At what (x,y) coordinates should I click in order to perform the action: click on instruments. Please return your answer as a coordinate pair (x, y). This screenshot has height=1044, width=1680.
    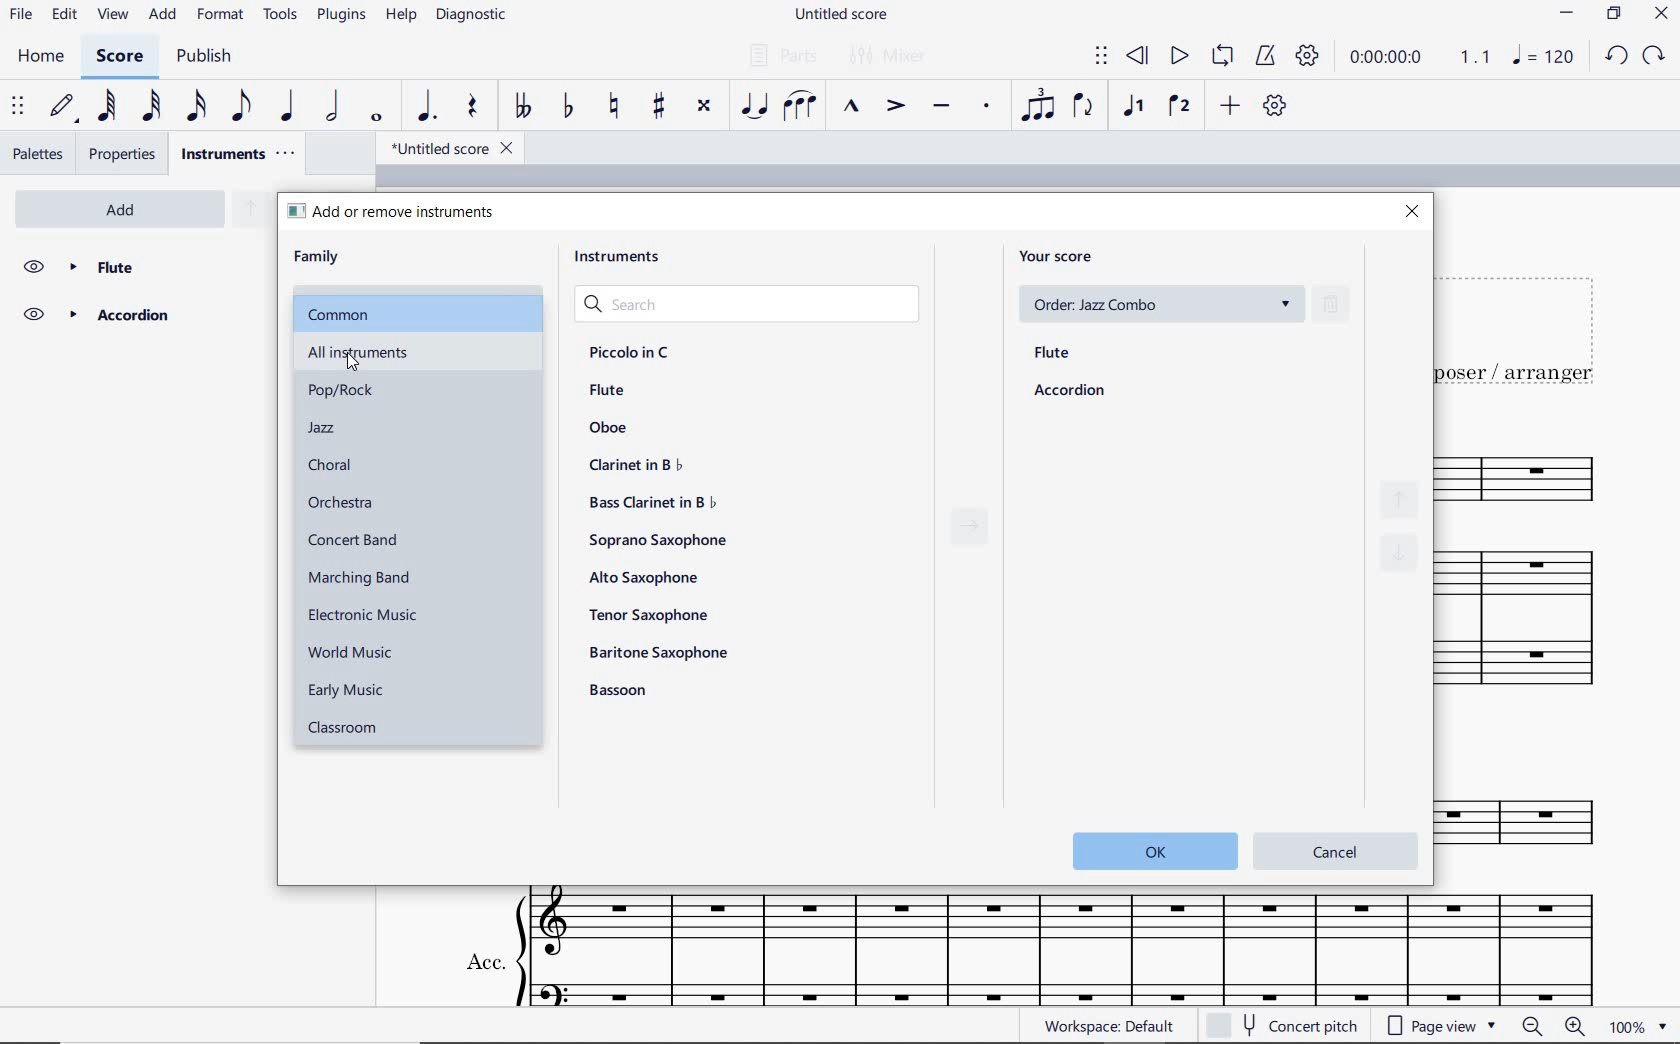
    Looking at the image, I should click on (613, 257).